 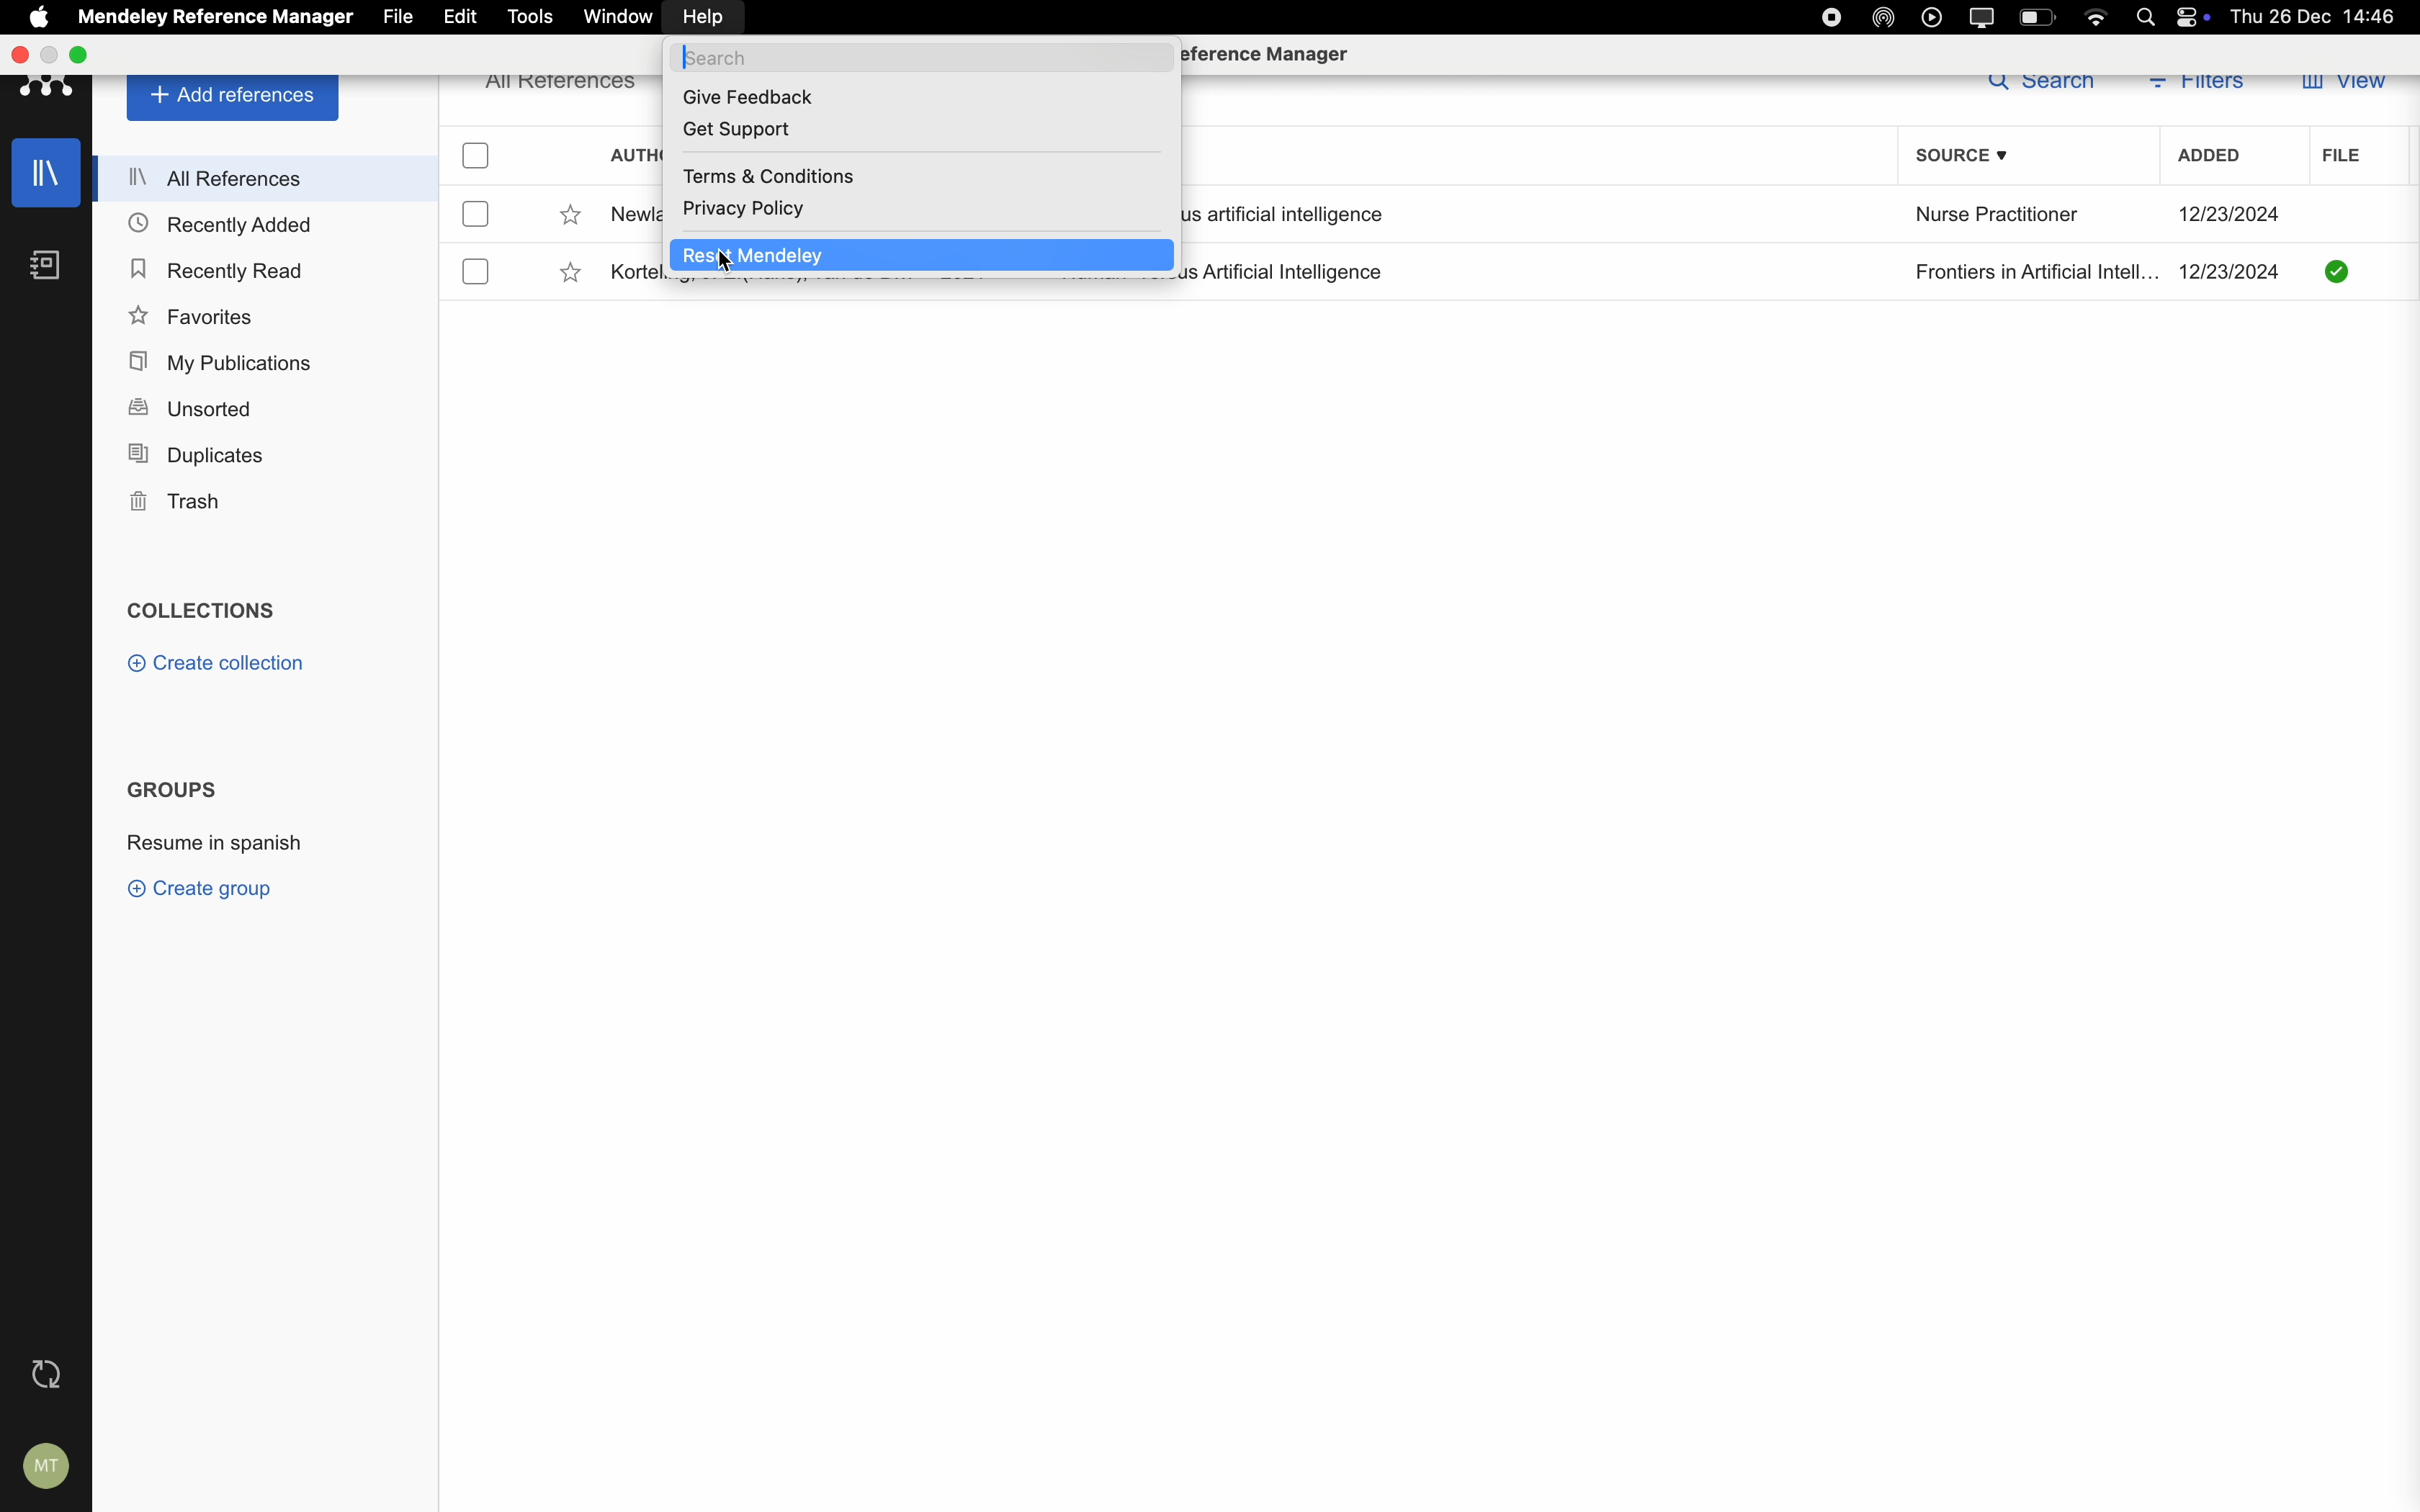 I want to click on authors, so click(x=631, y=156).